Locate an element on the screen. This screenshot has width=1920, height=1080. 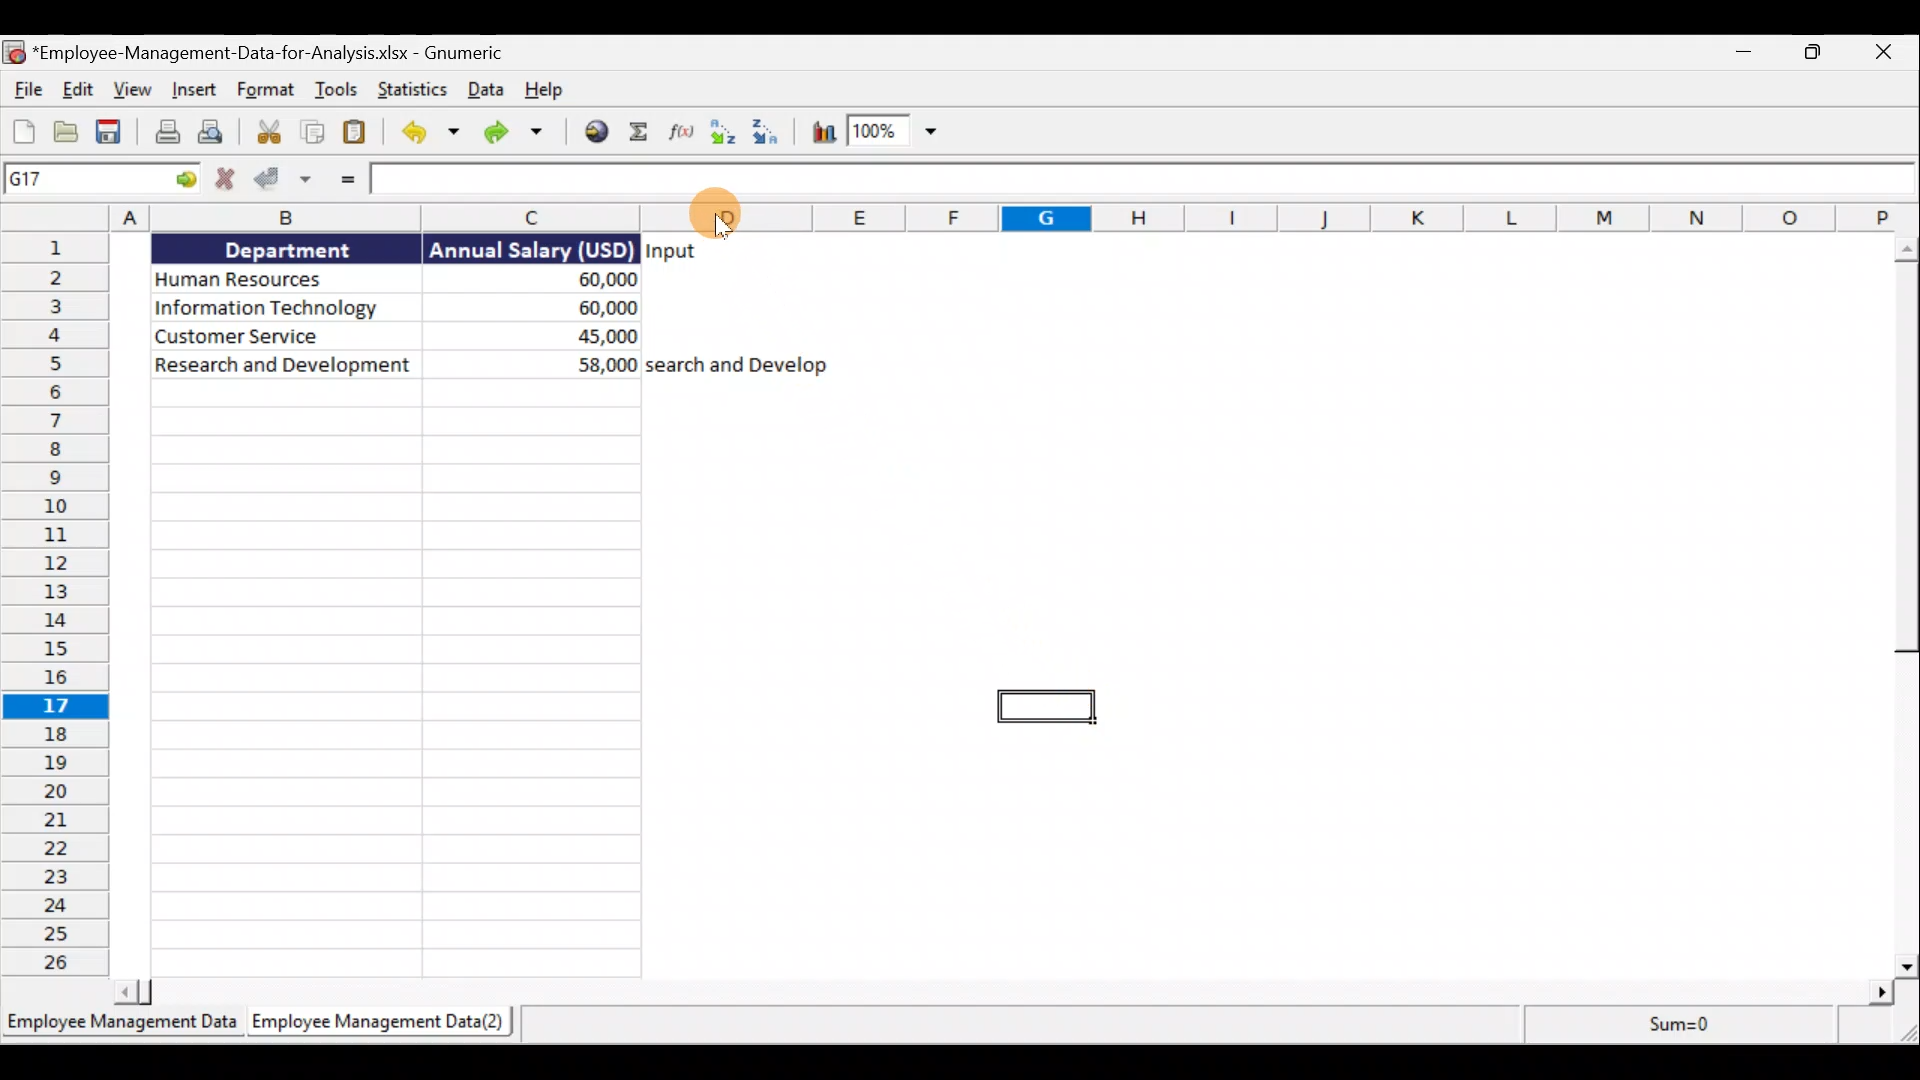
Data is located at coordinates (485, 87).